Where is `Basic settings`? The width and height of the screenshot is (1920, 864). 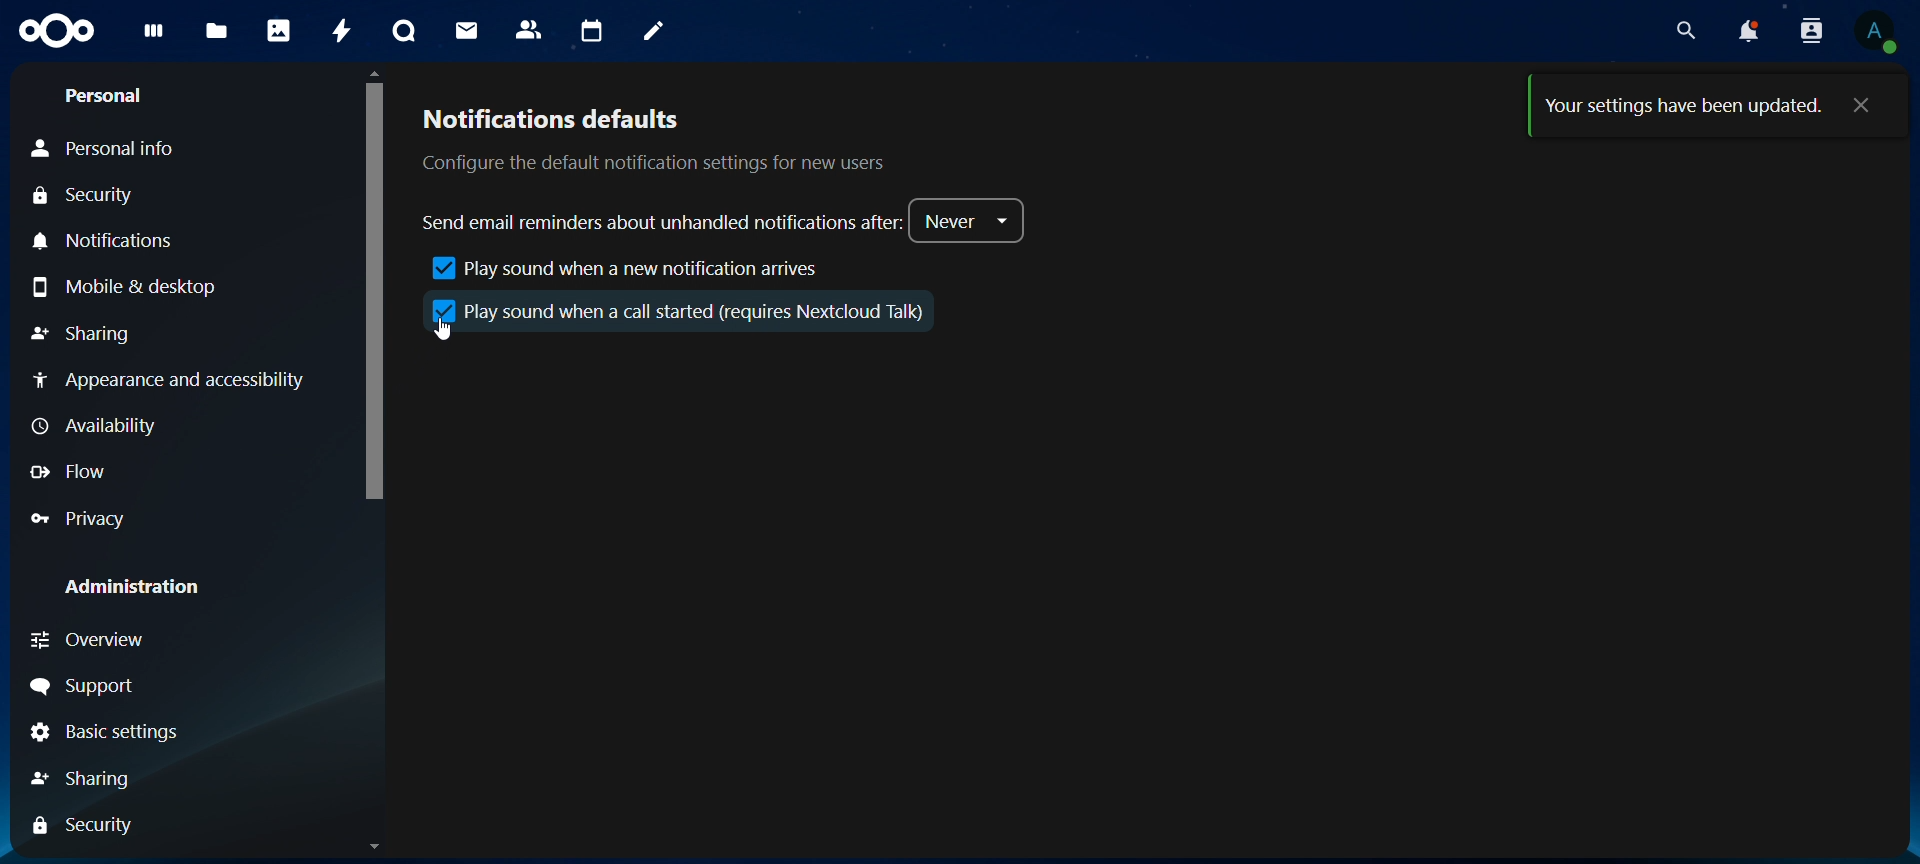 Basic settings is located at coordinates (105, 732).